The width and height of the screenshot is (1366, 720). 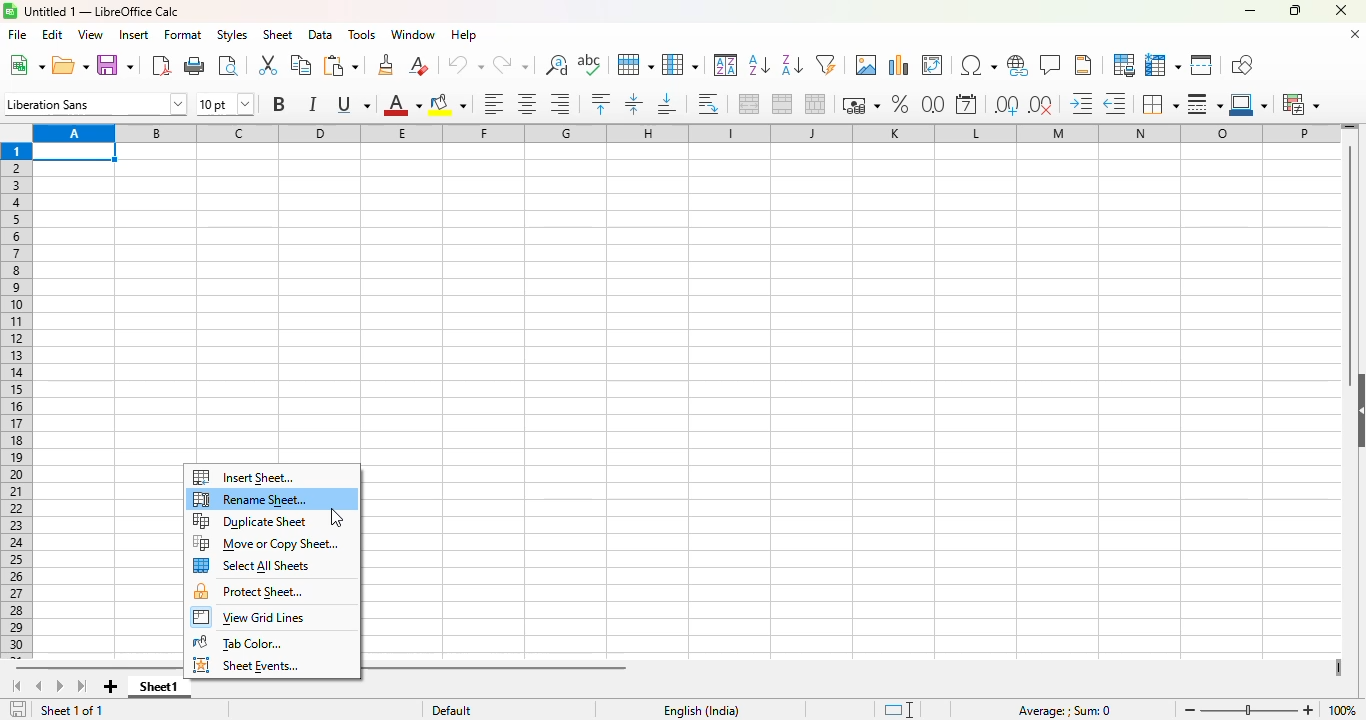 What do you see at coordinates (668, 104) in the screenshot?
I see `align bottom` at bounding box center [668, 104].